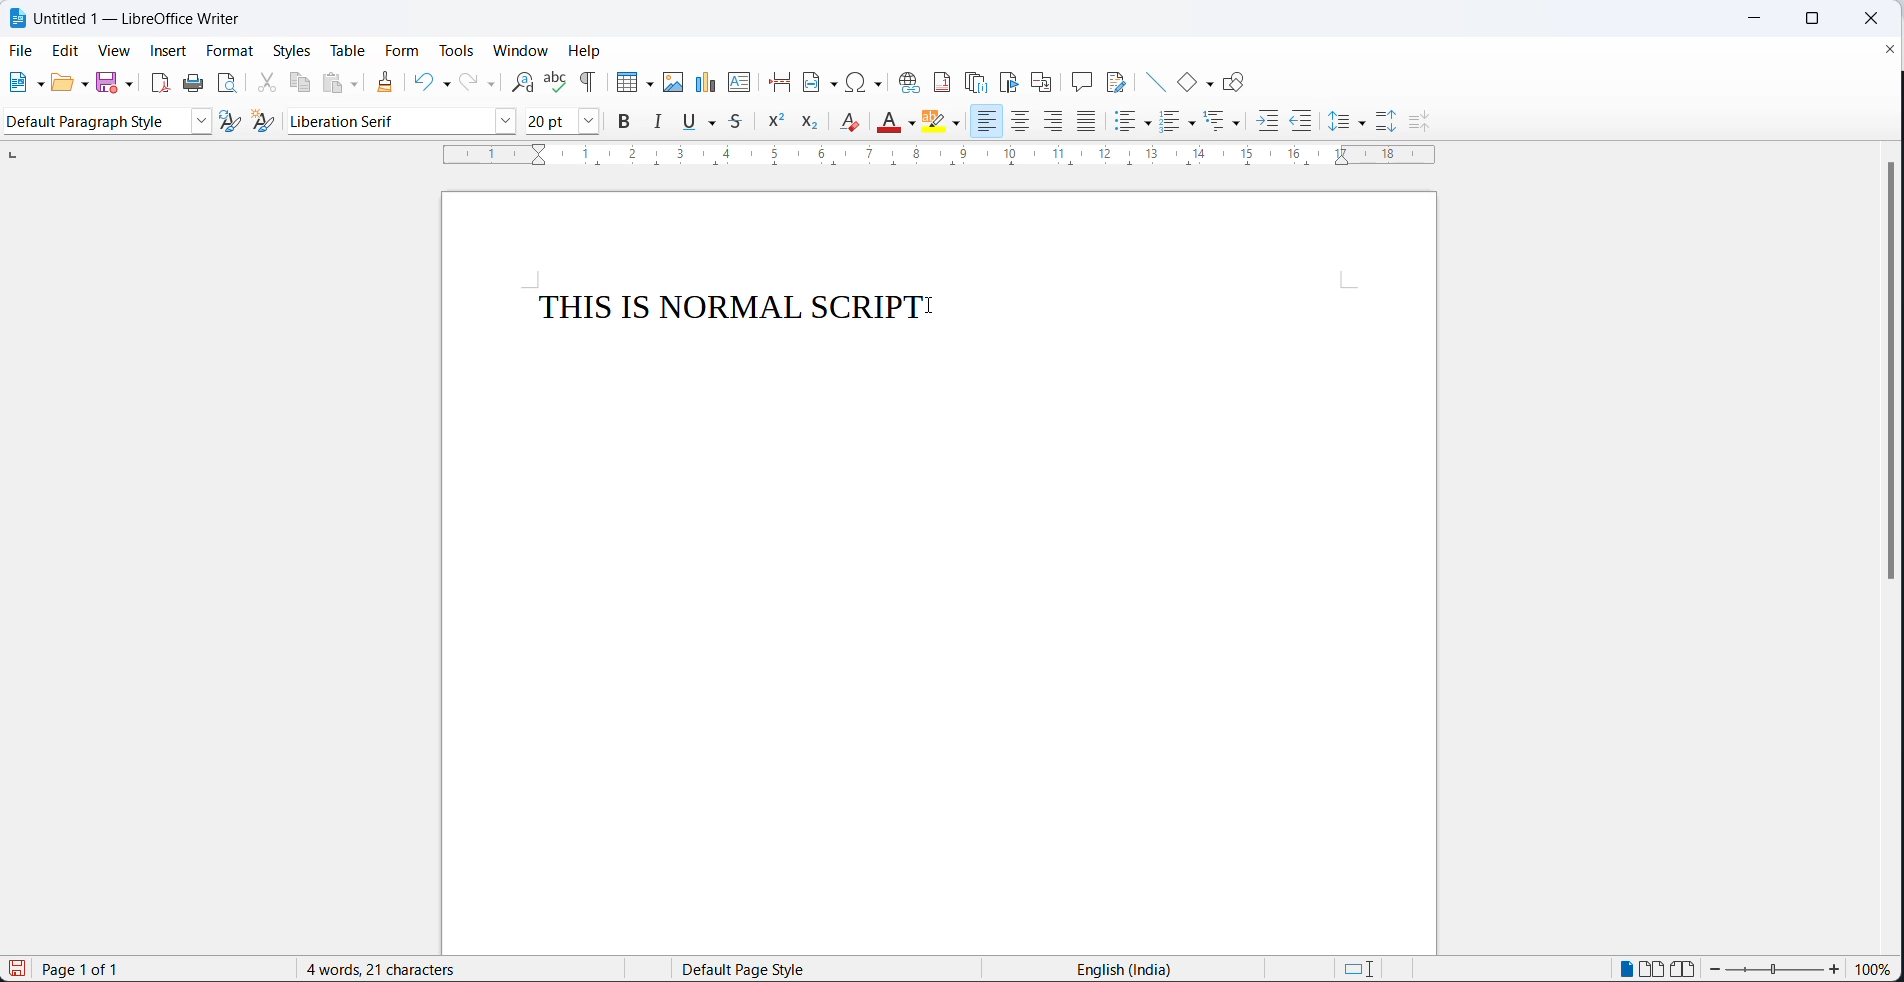 This screenshot has height=982, width=1904. I want to click on clone formatting, so click(391, 83).